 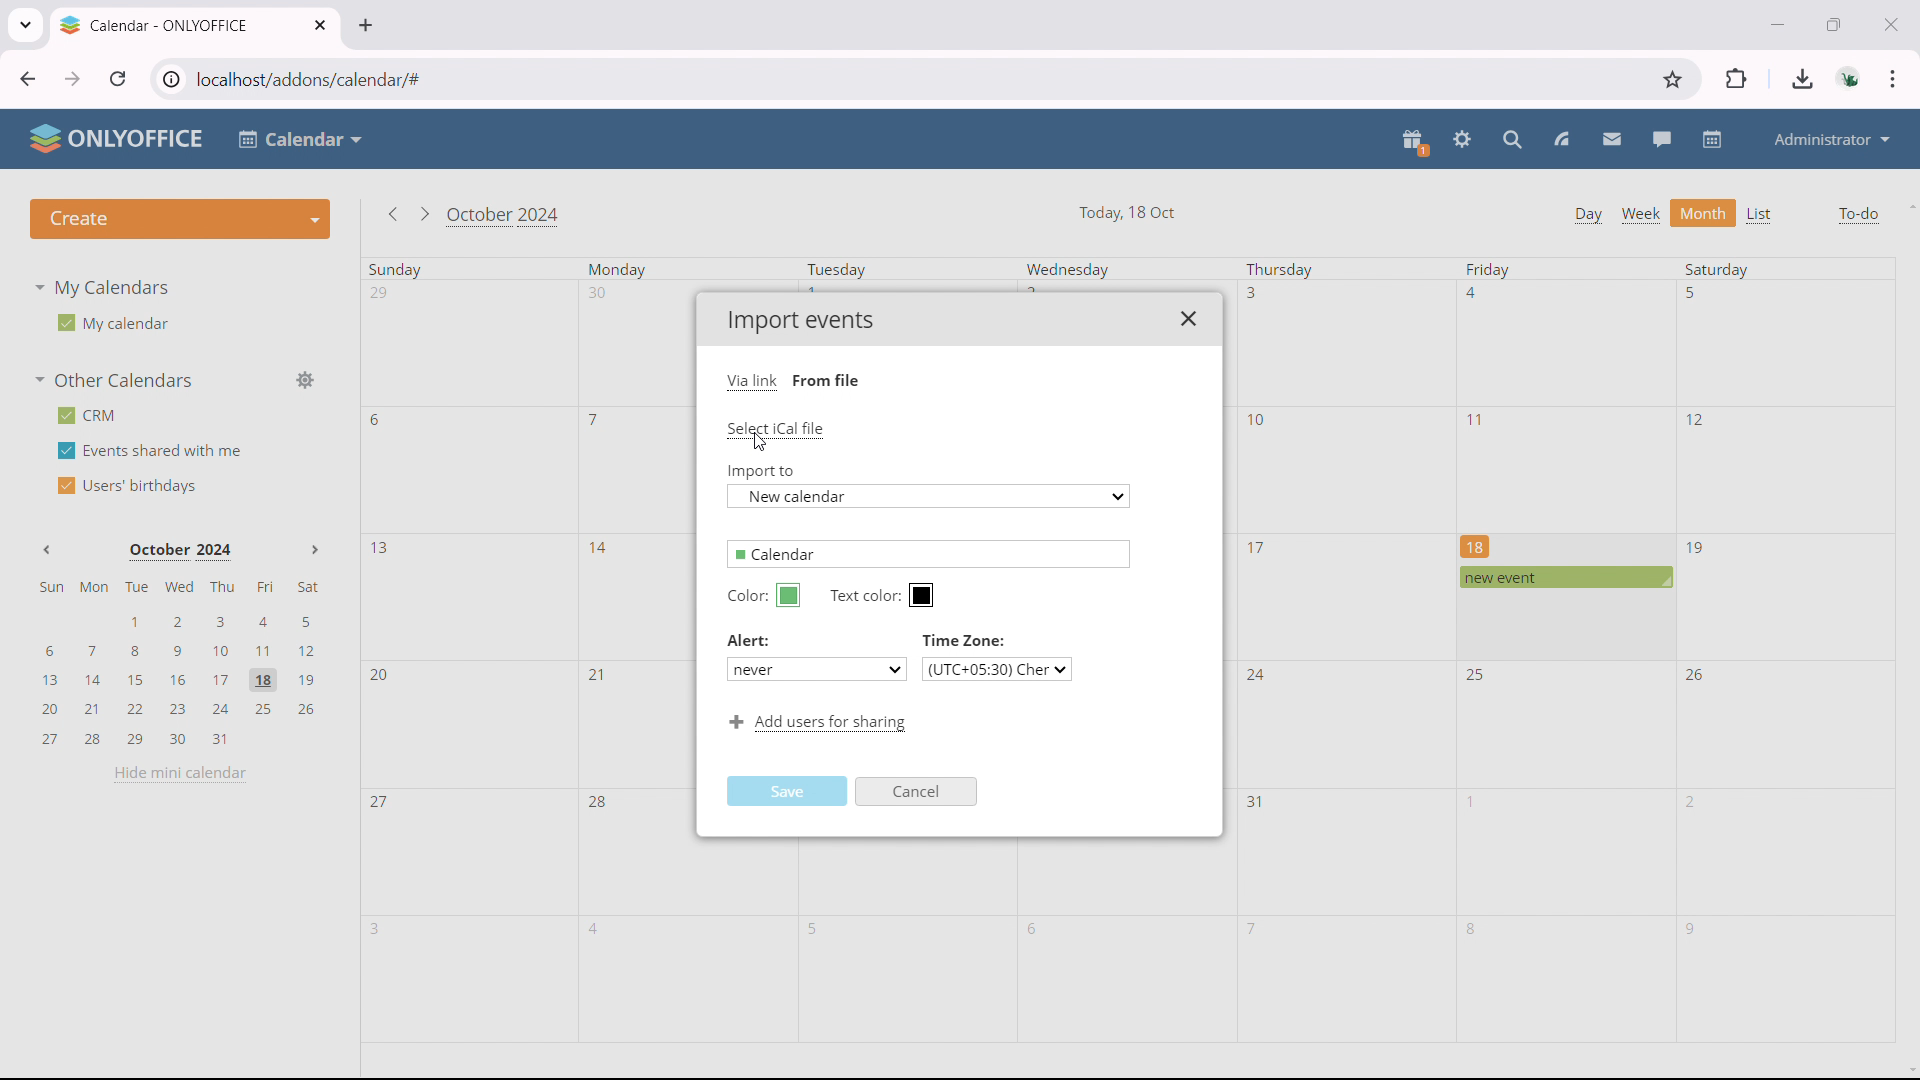 I want to click on Cancel, so click(x=918, y=793).